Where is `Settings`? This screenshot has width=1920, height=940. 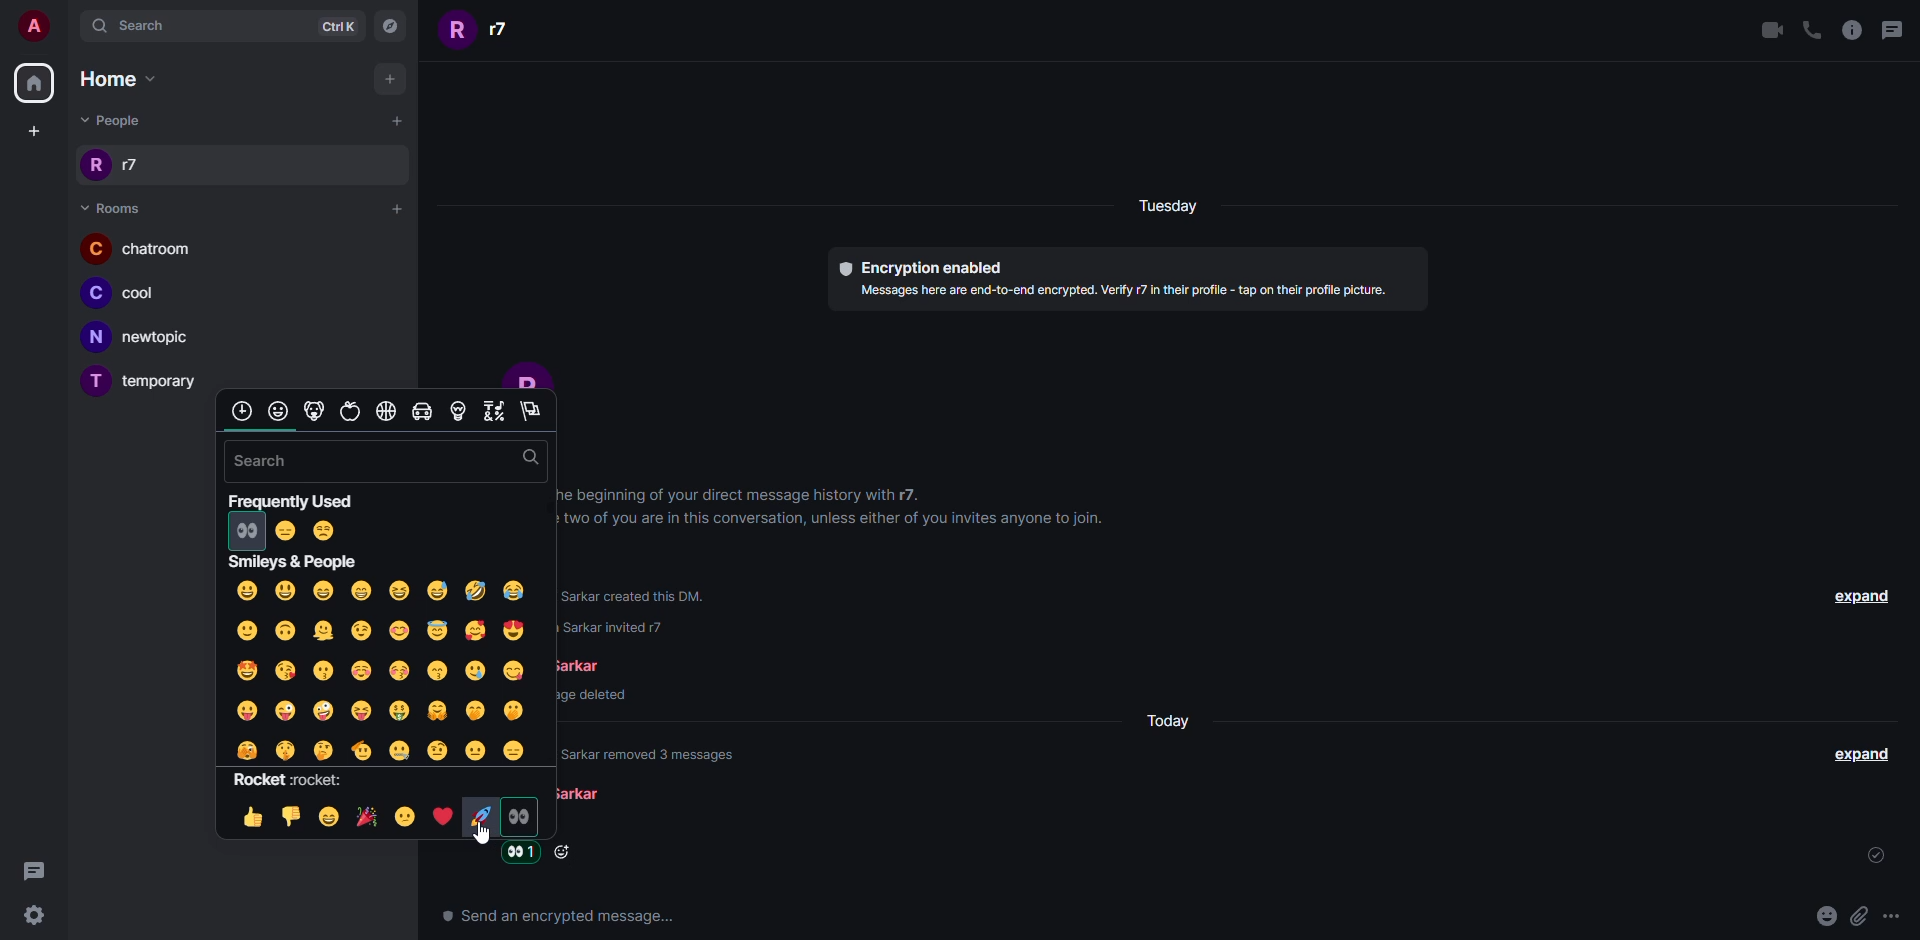
Settings is located at coordinates (41, 917).